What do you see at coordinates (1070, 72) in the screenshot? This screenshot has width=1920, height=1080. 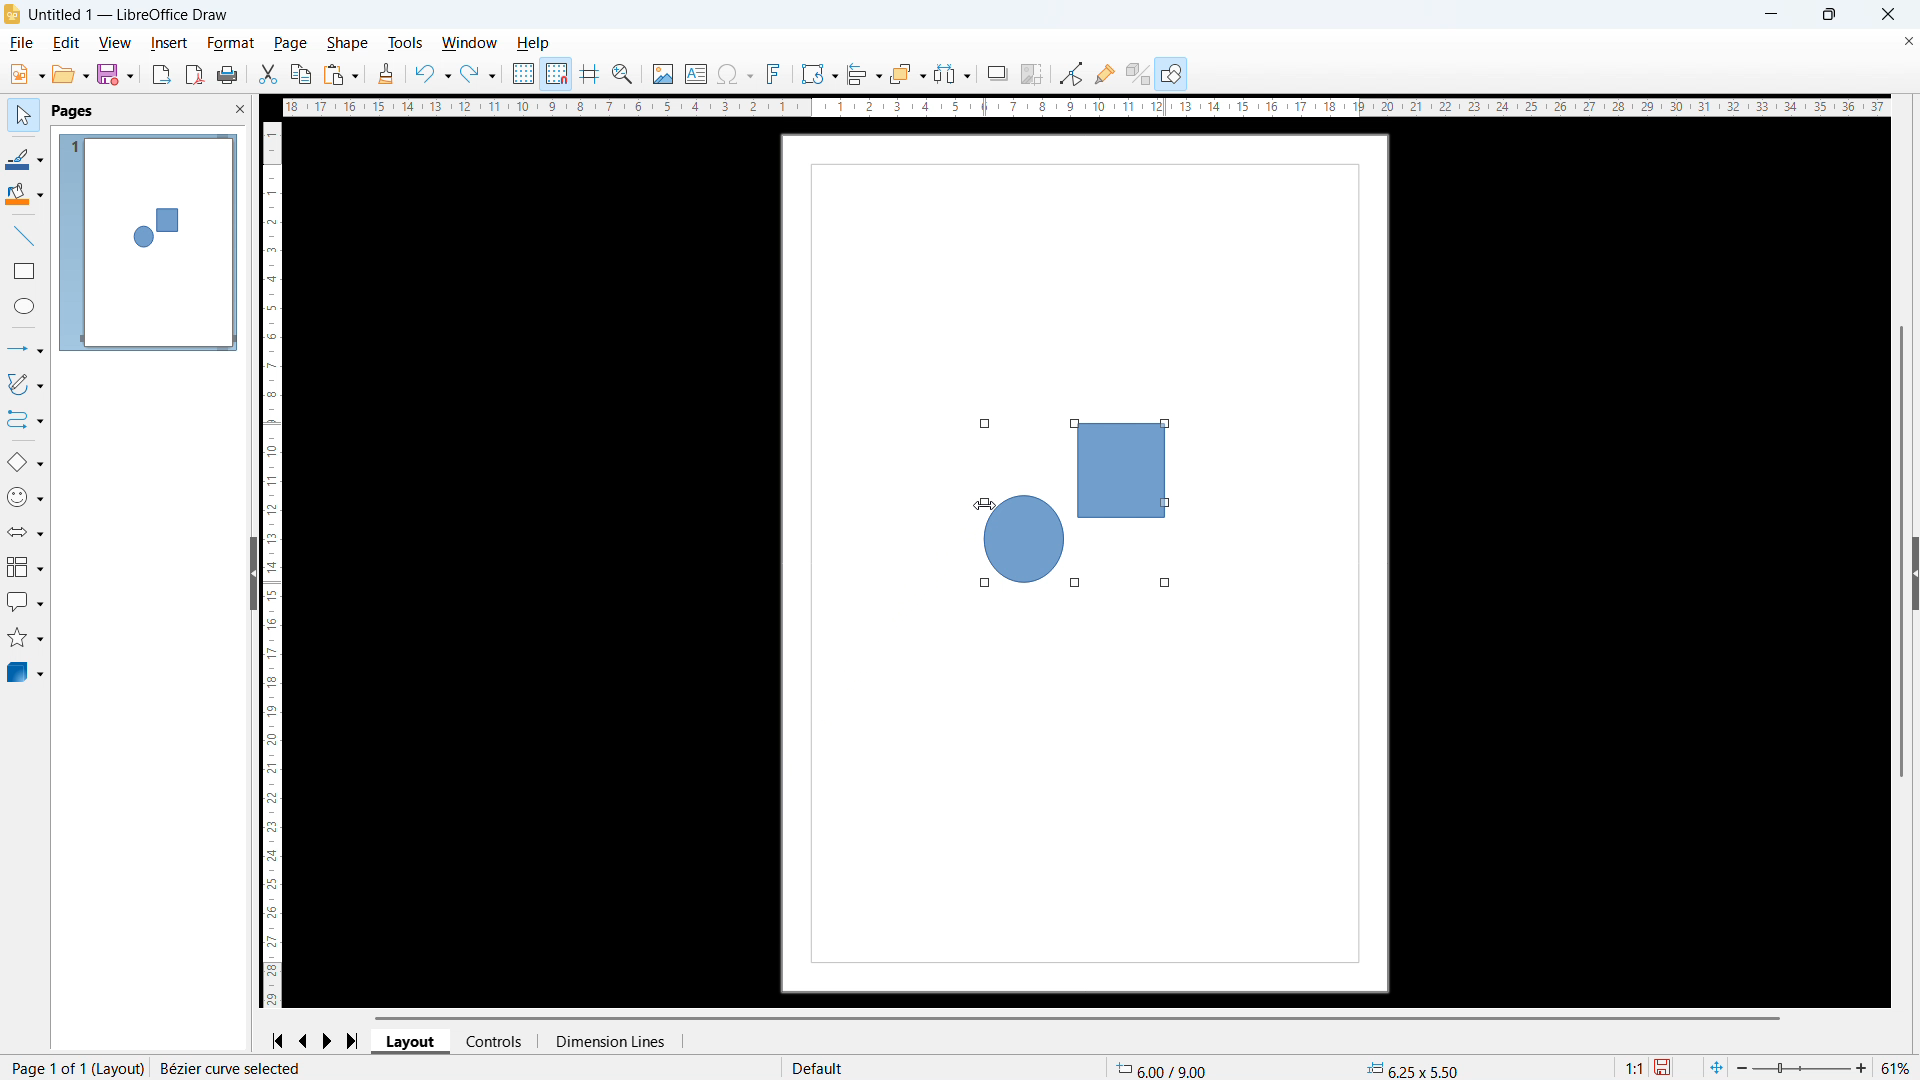 I see `Toggle point edit mode ` at bounding box center [1070, 72].